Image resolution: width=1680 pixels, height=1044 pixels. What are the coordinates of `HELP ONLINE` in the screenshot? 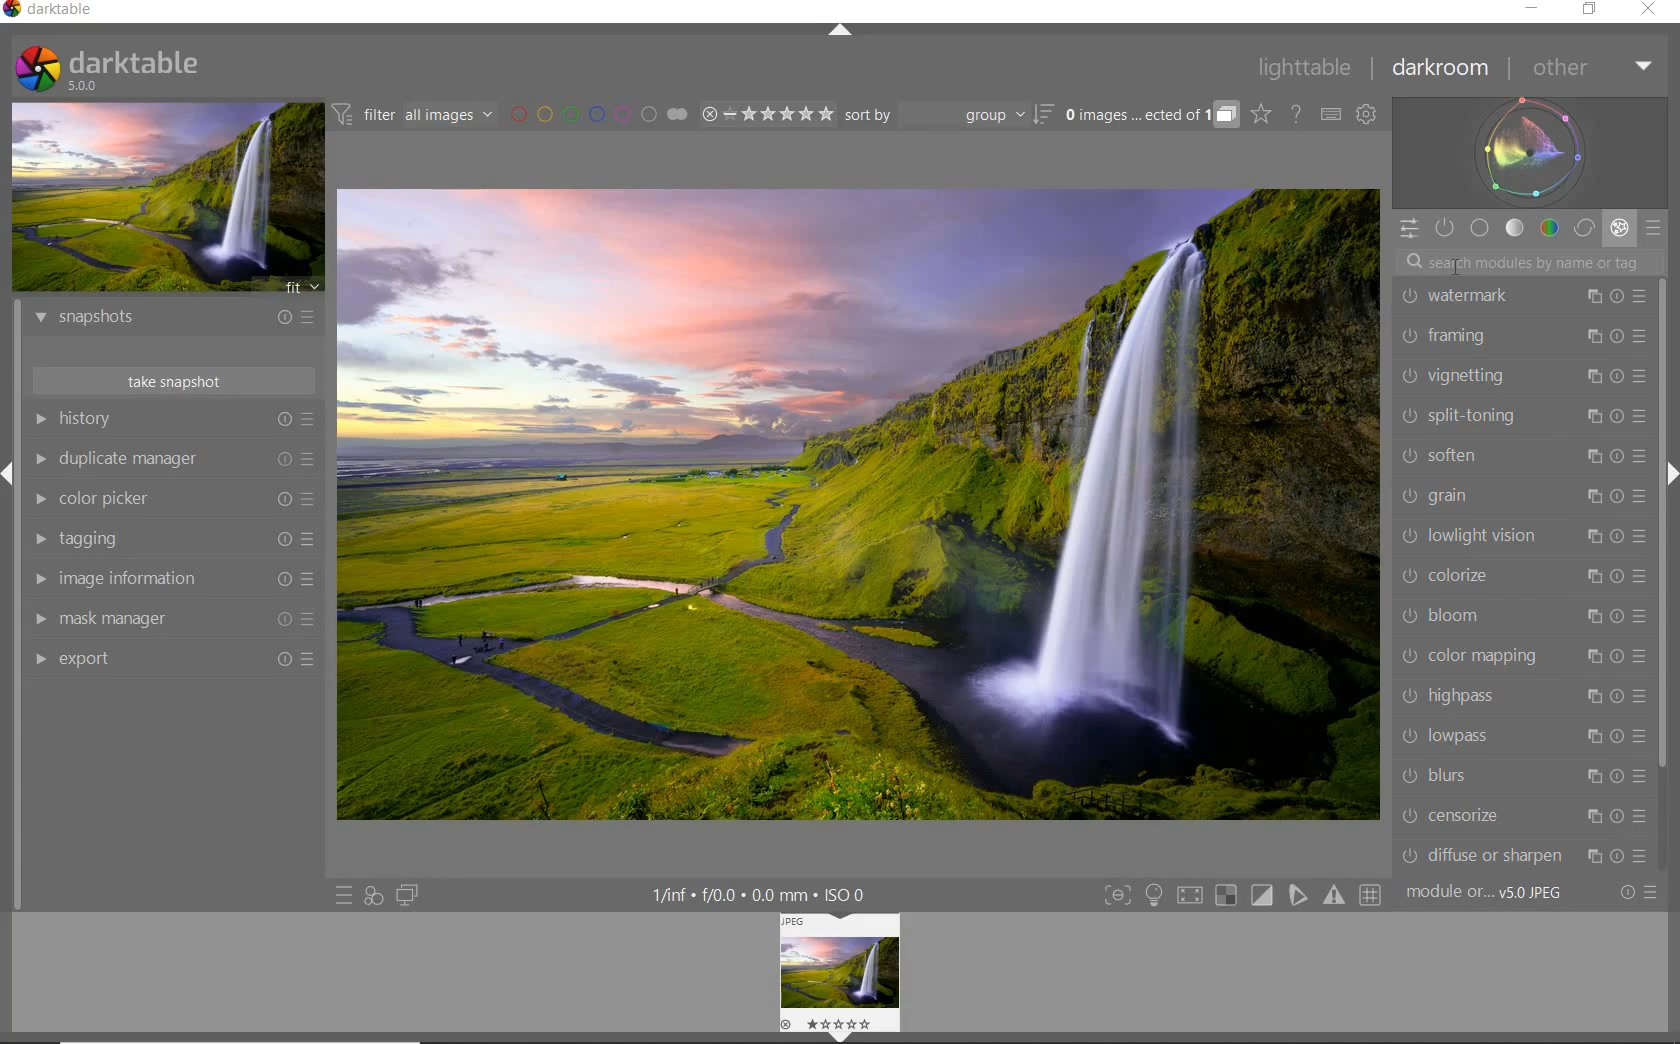 It's located at (1296, 114).